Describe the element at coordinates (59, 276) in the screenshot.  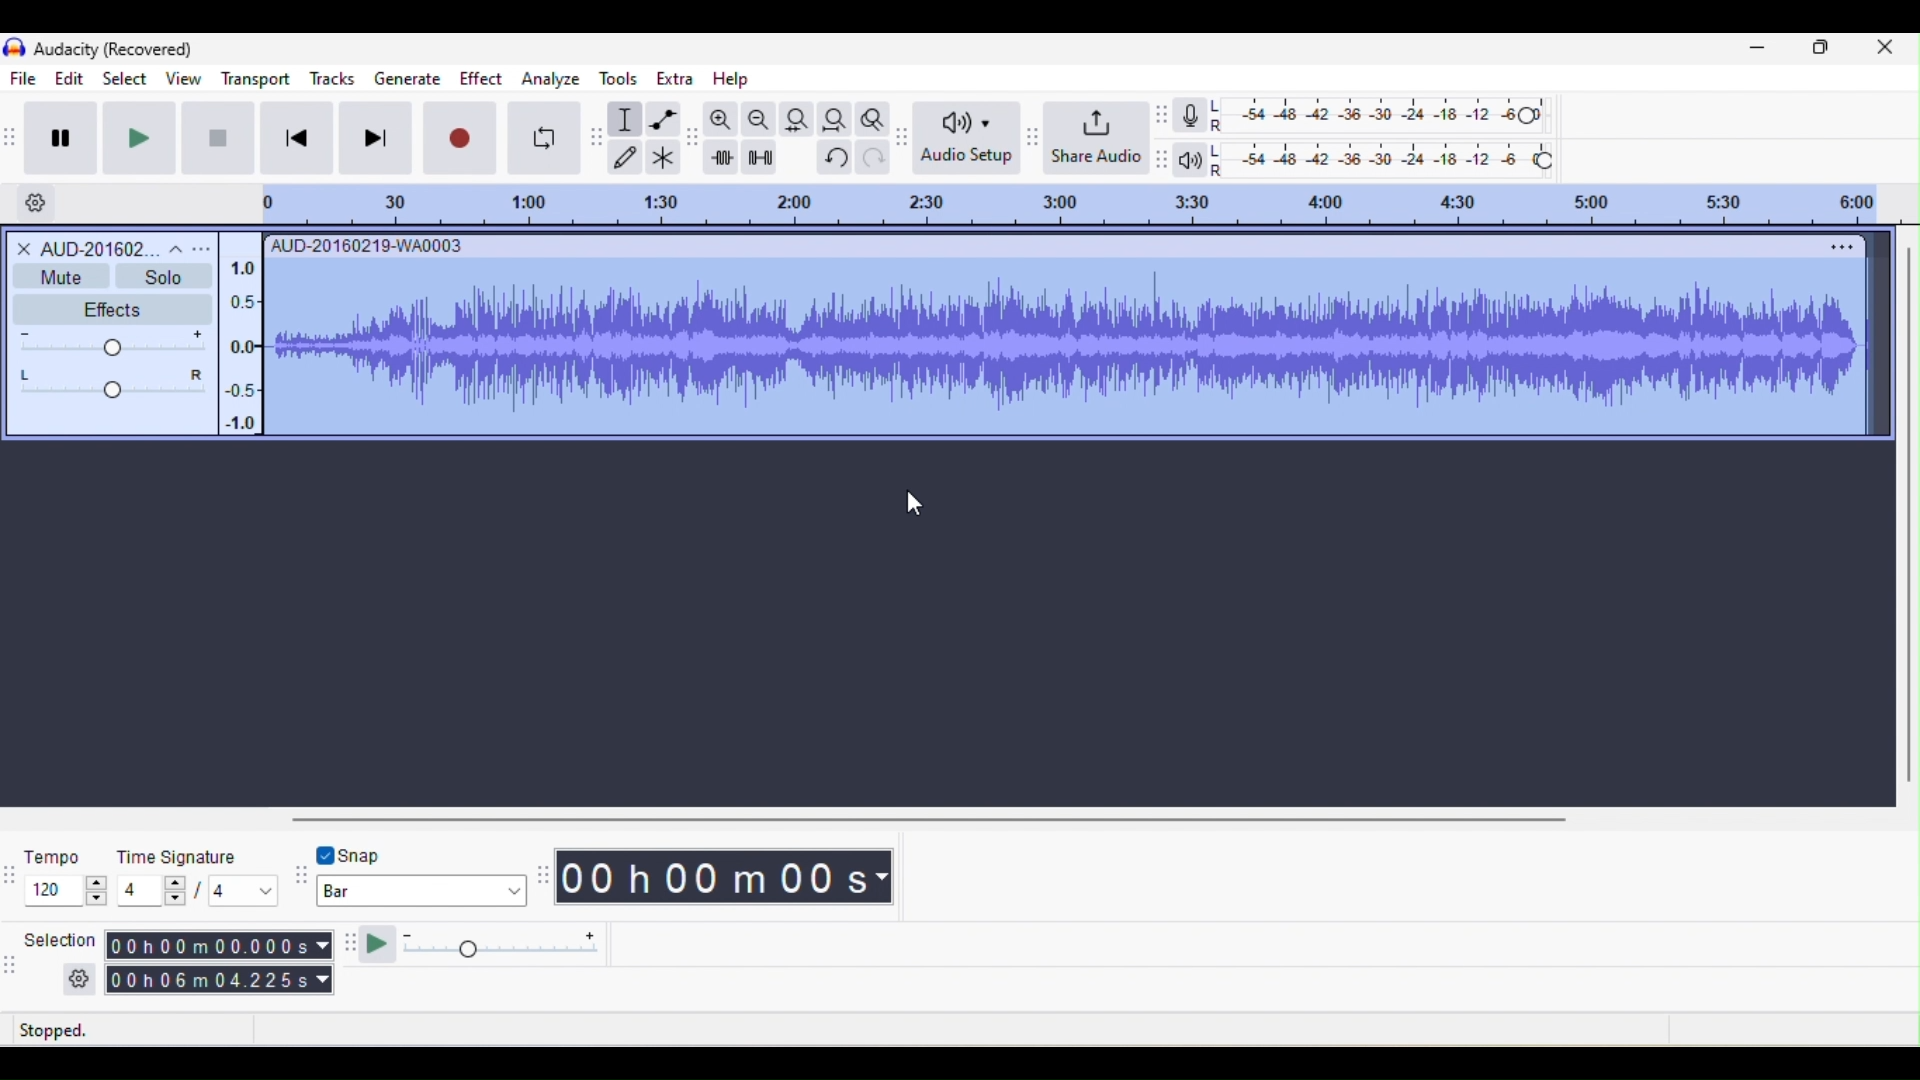
I see `Mute` at that location.